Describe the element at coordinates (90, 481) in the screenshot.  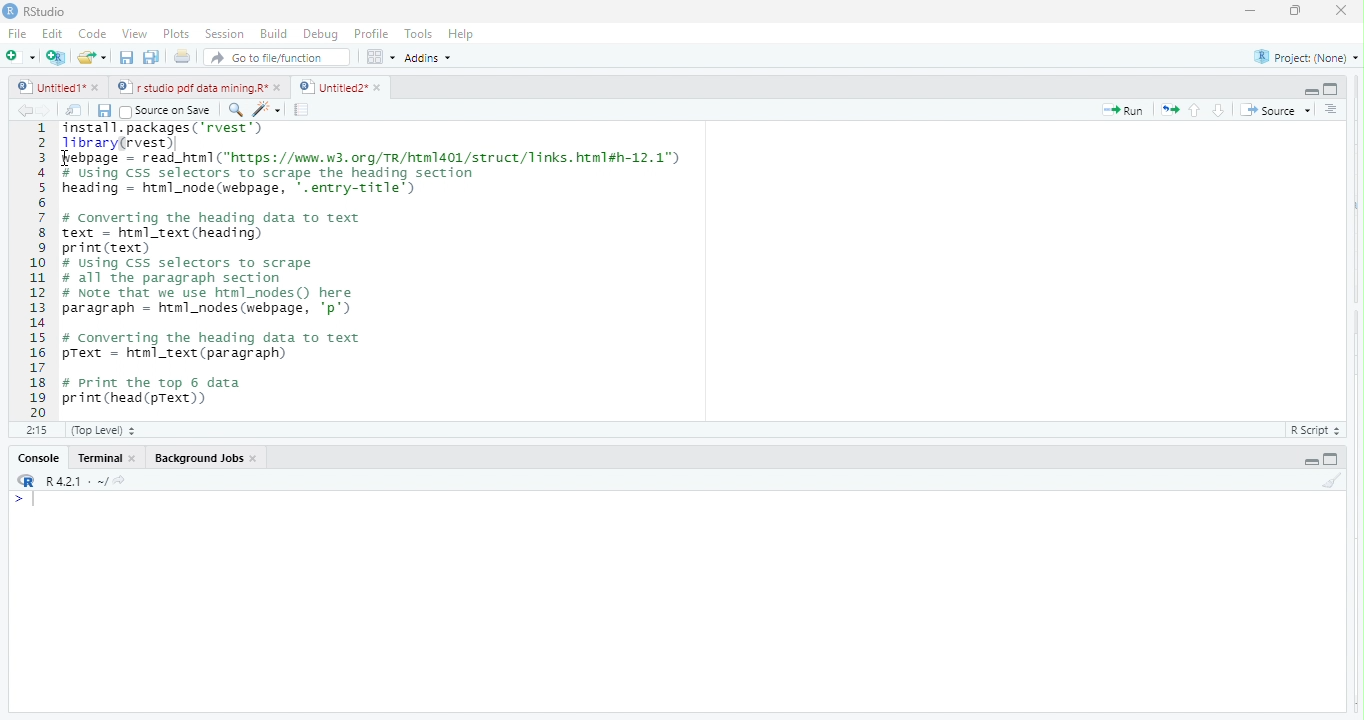
I see ` R421: ~/` at that location.